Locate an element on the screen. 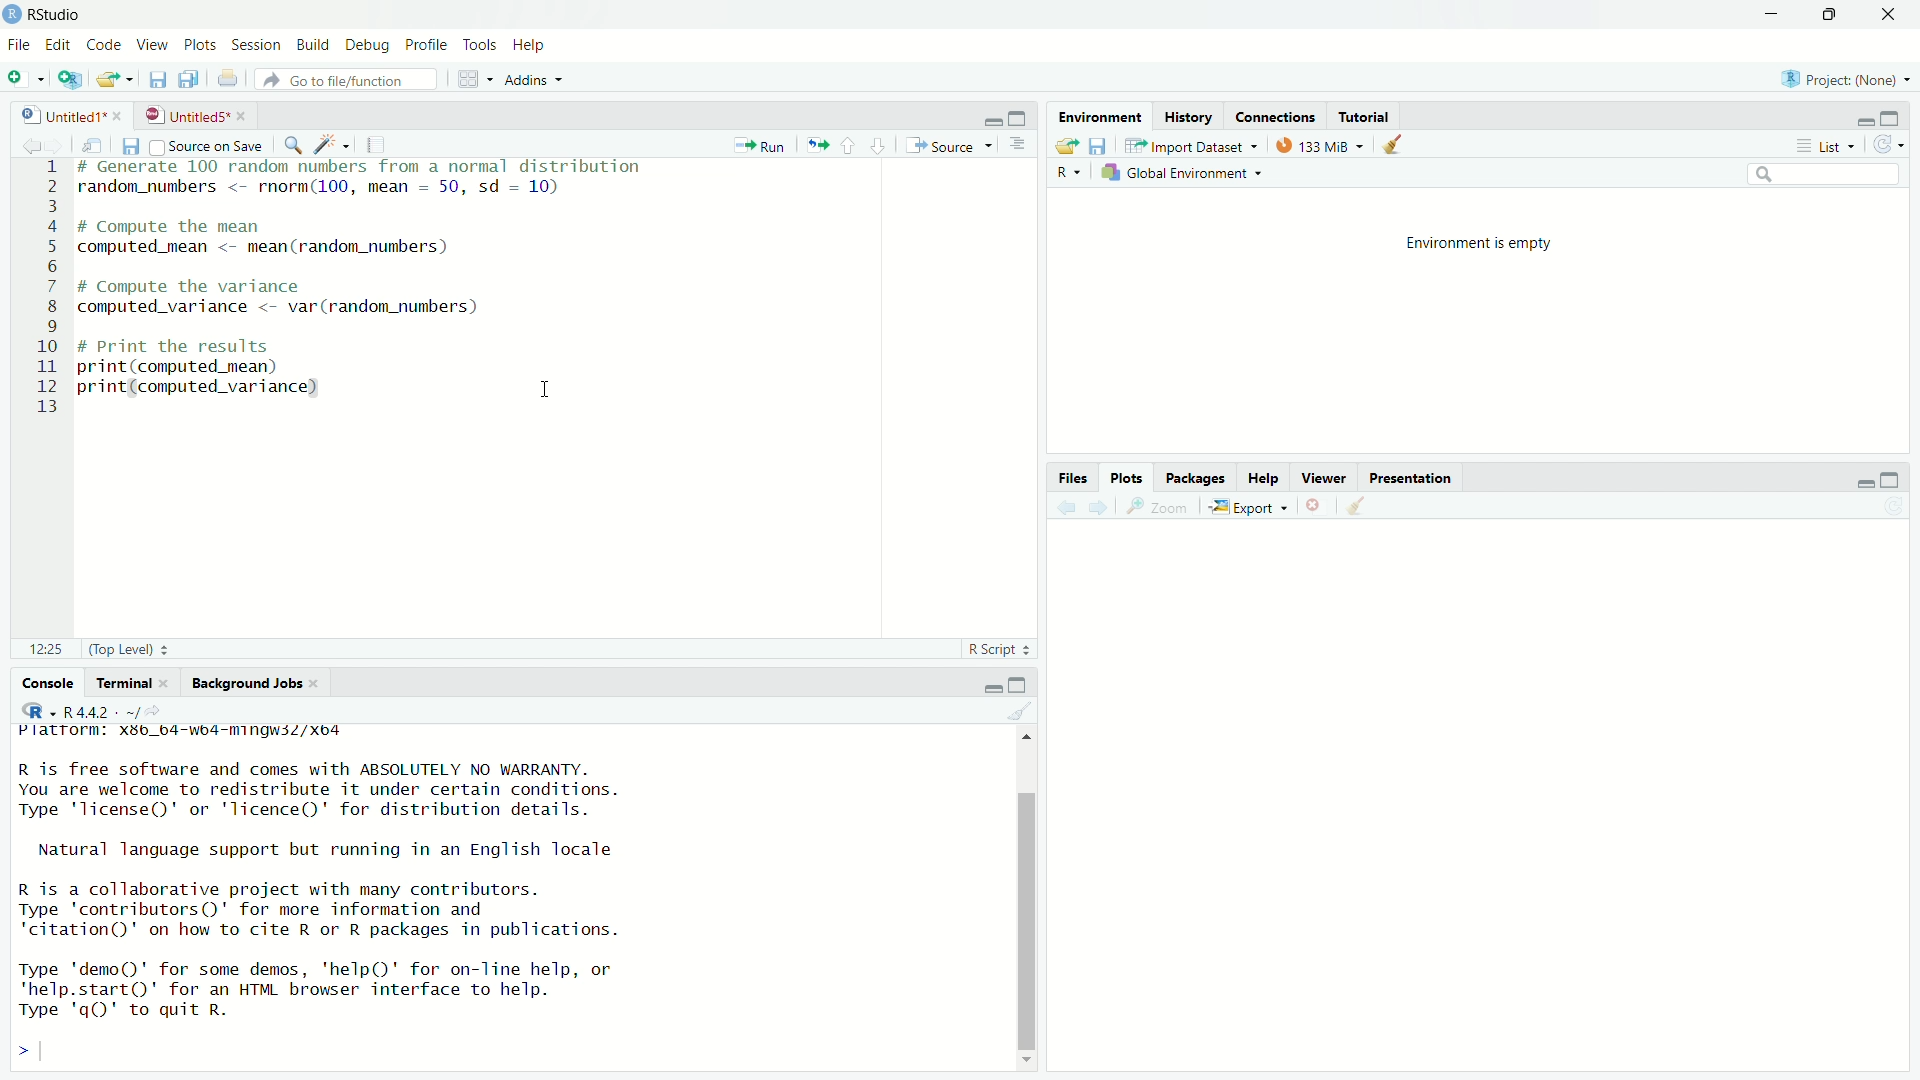 This screenshot has width=1920, height=1080. maximize is located at coordinates (1900, 478).